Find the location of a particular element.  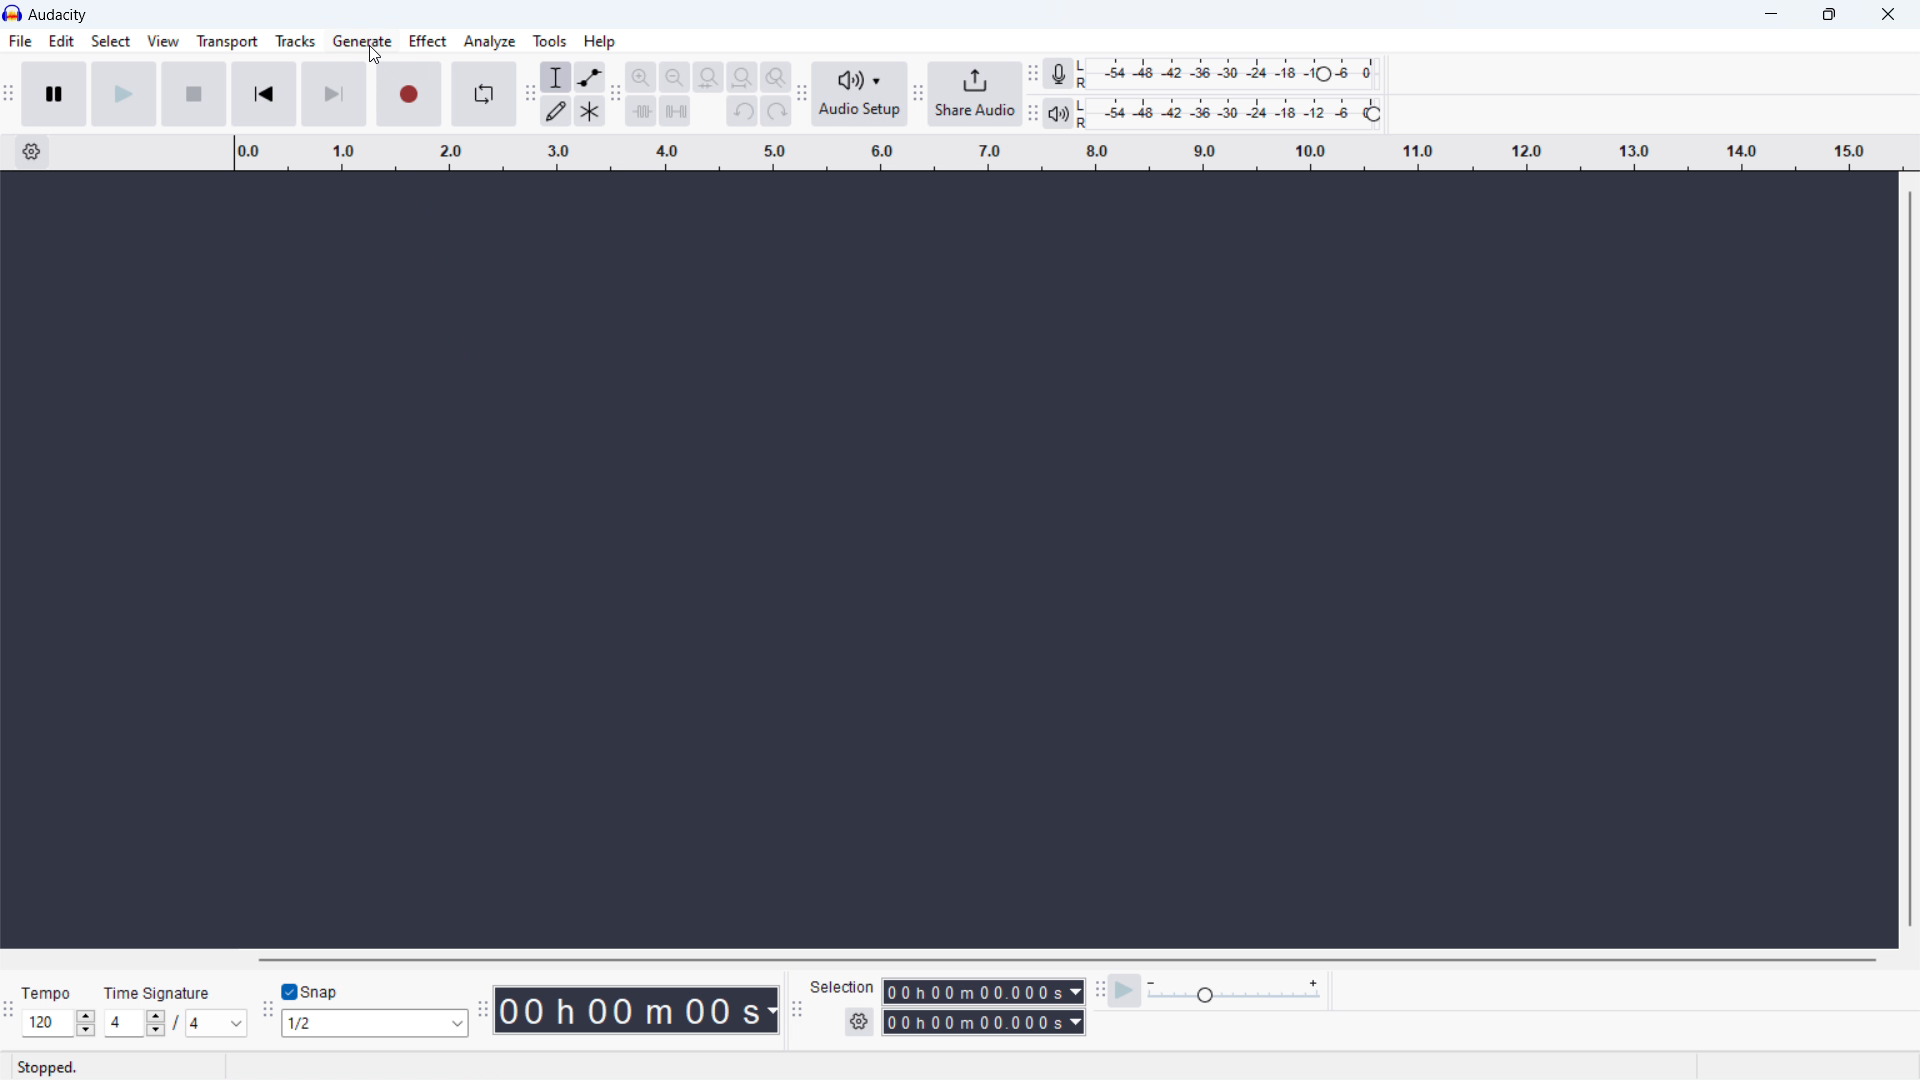

sgare audio toolbar is located at coordinates (918, 95).